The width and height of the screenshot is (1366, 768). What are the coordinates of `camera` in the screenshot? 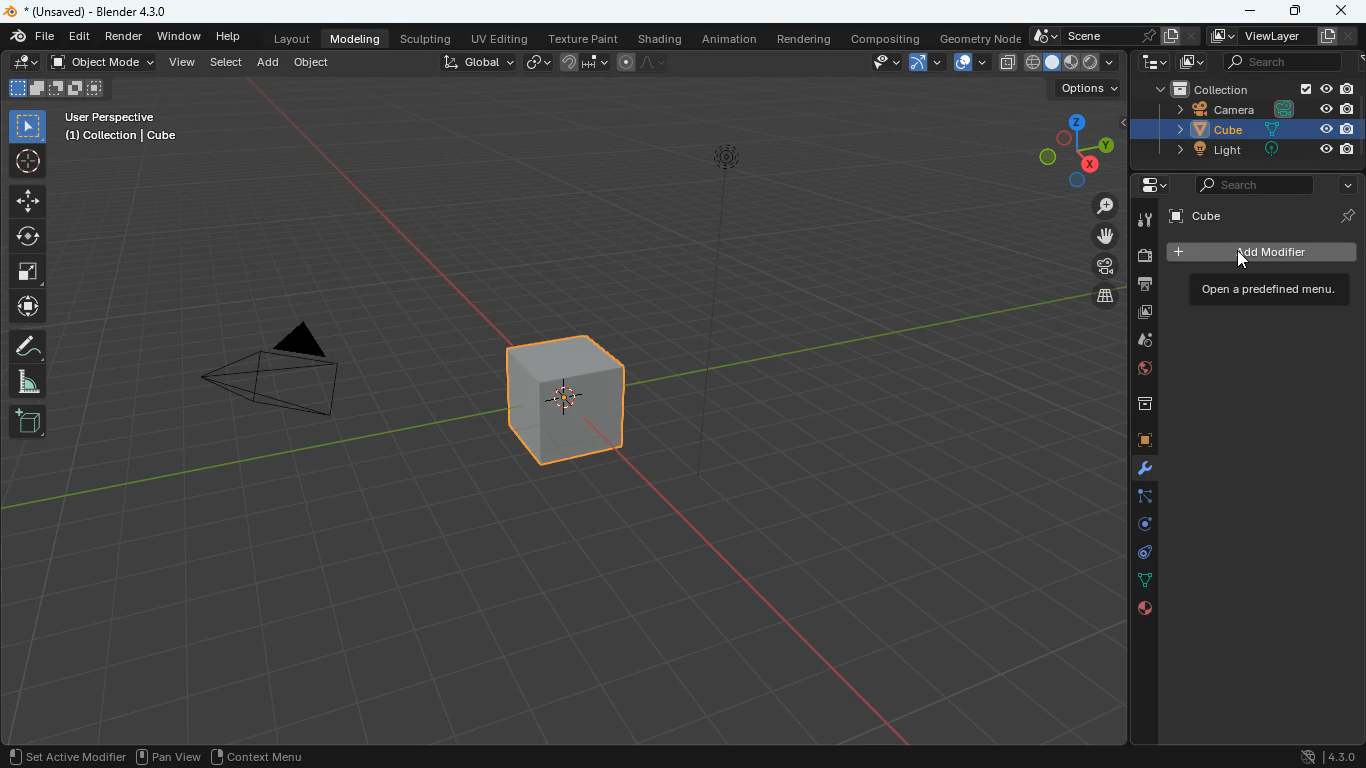 It's located at (1251, 109).